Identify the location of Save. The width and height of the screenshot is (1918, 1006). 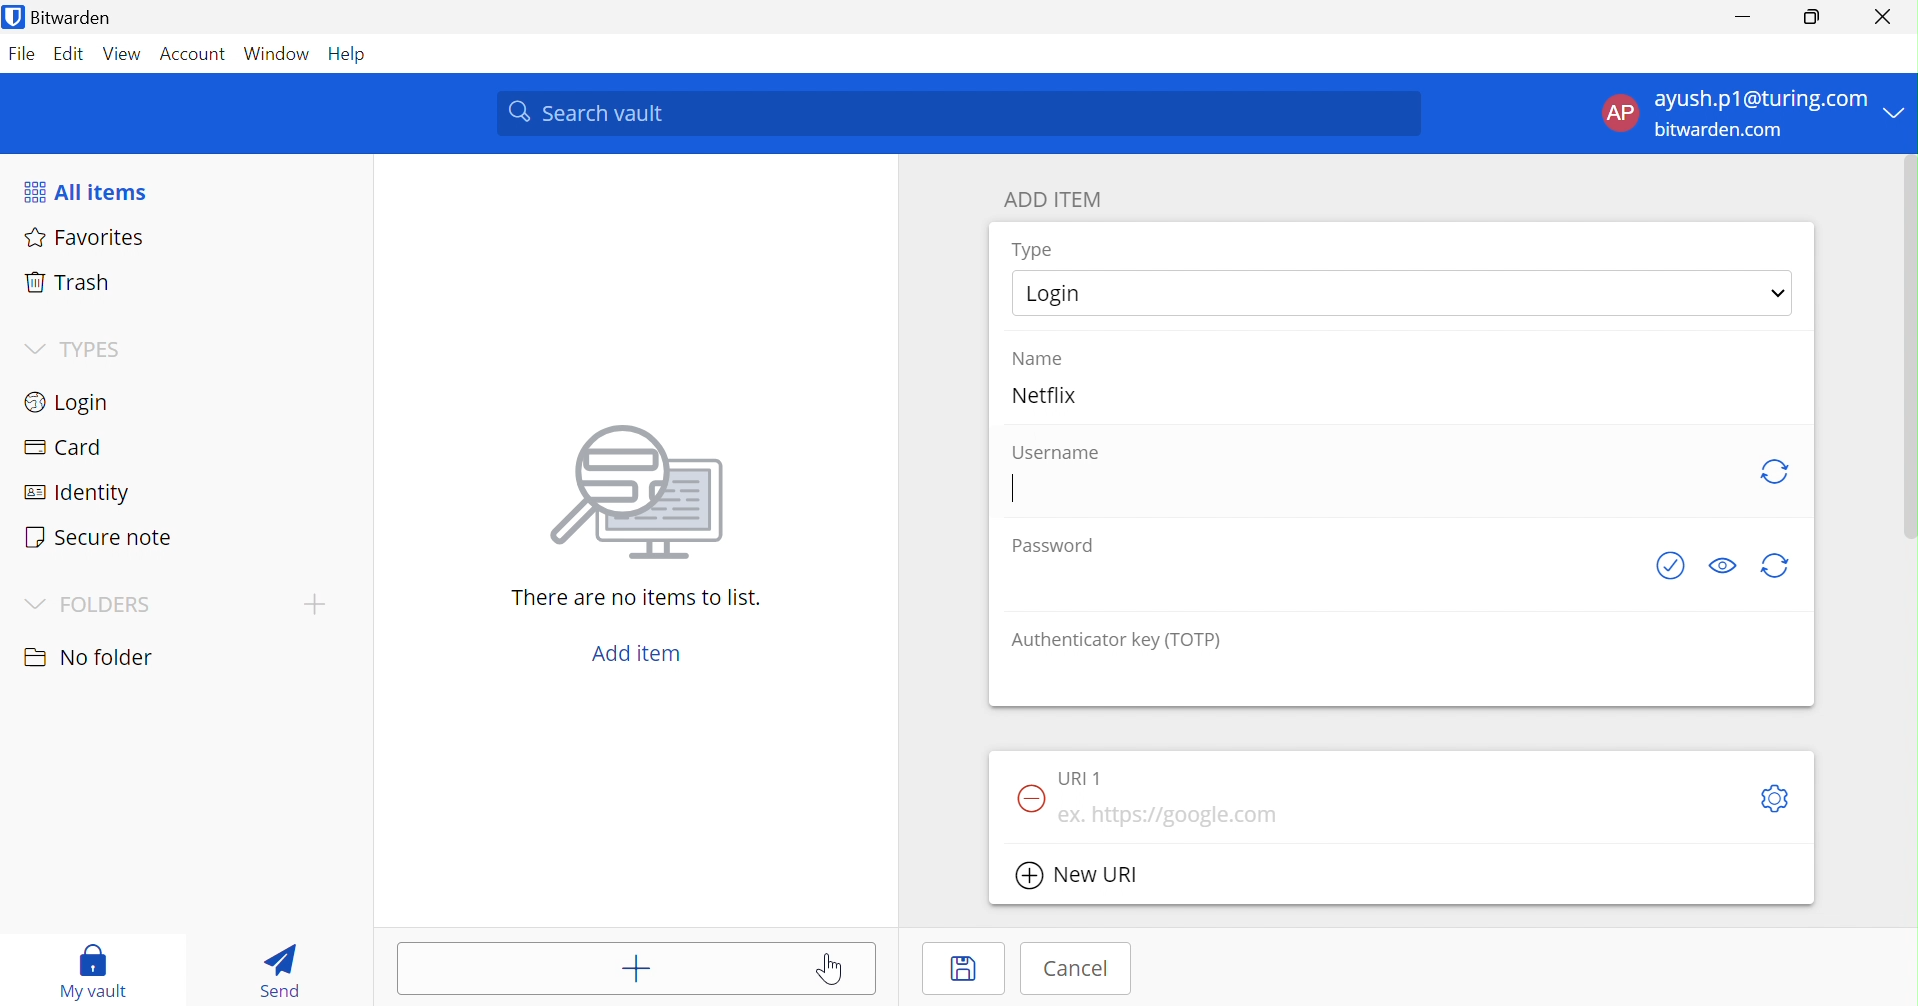
(964, 967).